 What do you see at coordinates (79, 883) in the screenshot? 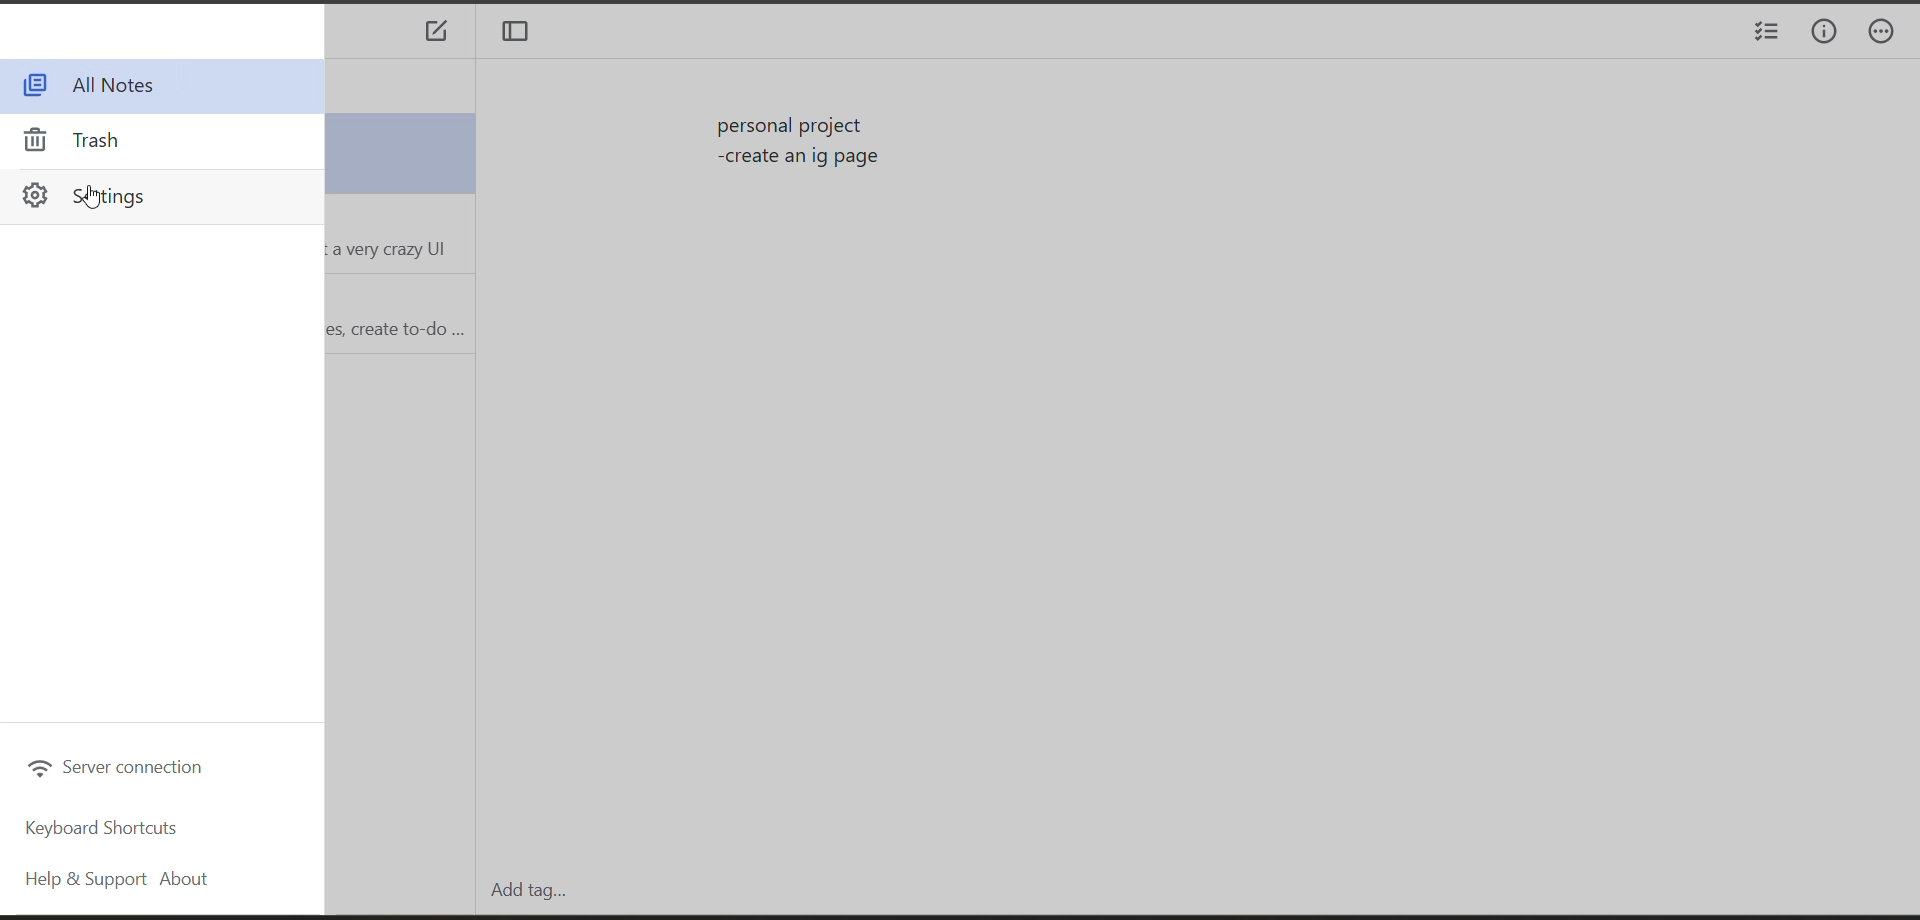
I see `help & support` at bounding box center [79, 883].